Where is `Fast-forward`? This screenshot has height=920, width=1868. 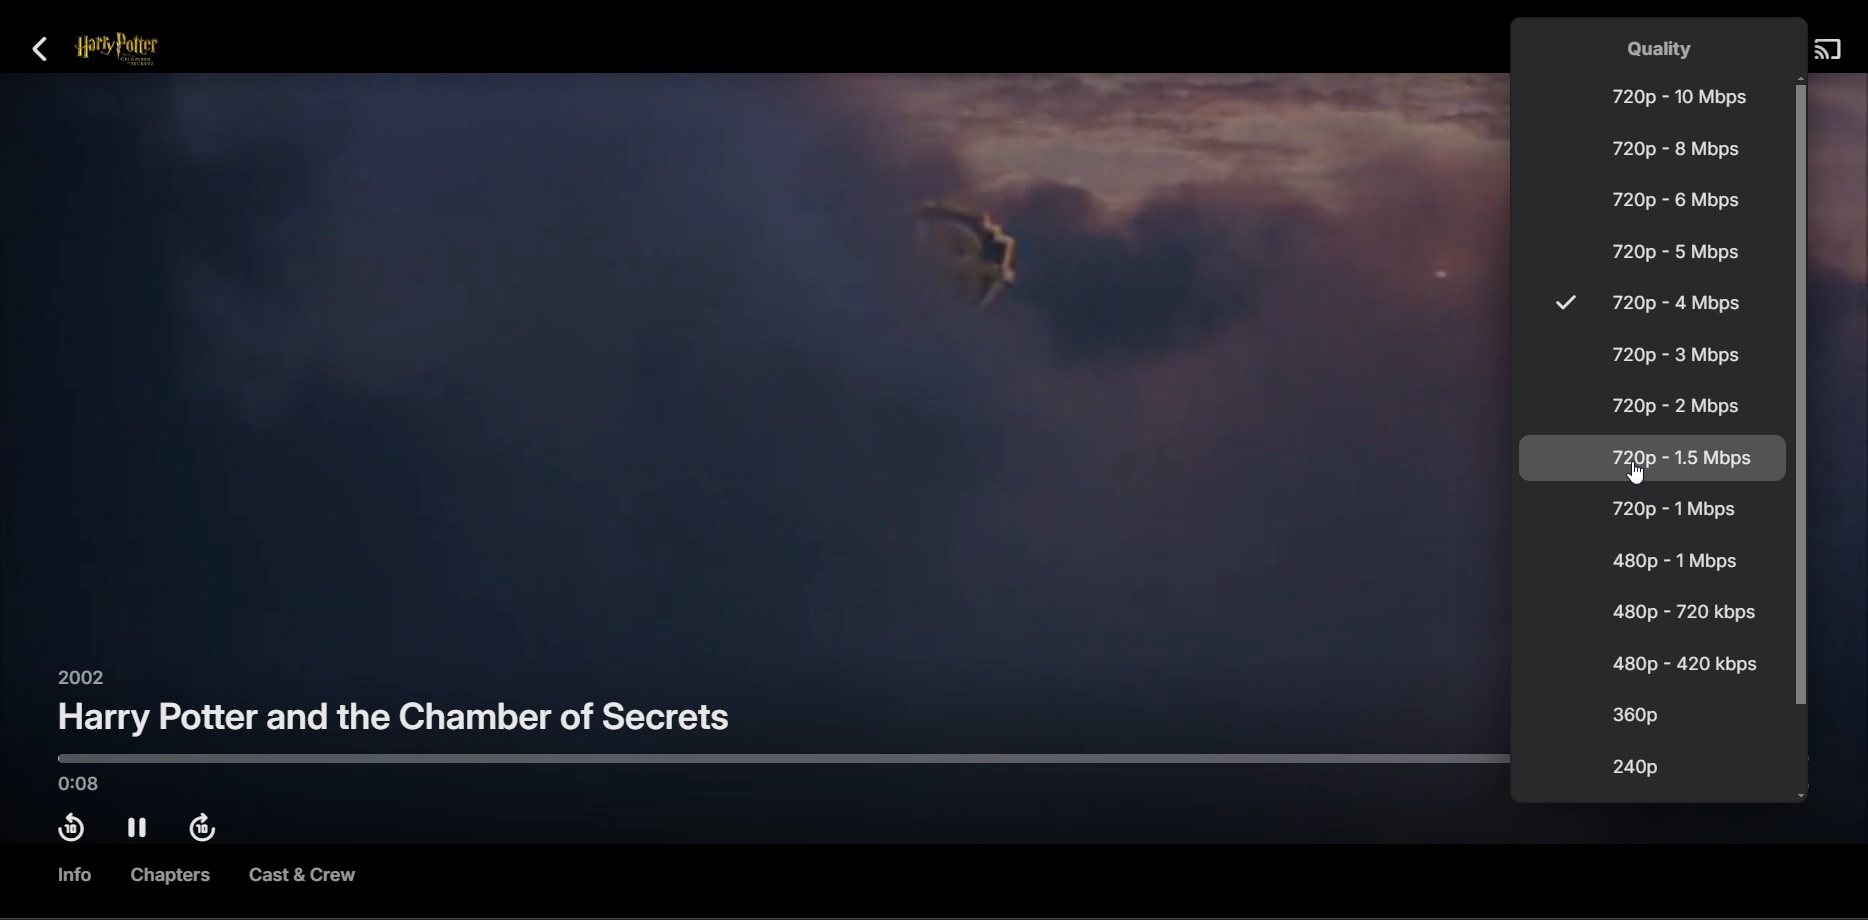 Fast-forward is located at coordinates (209, 829).